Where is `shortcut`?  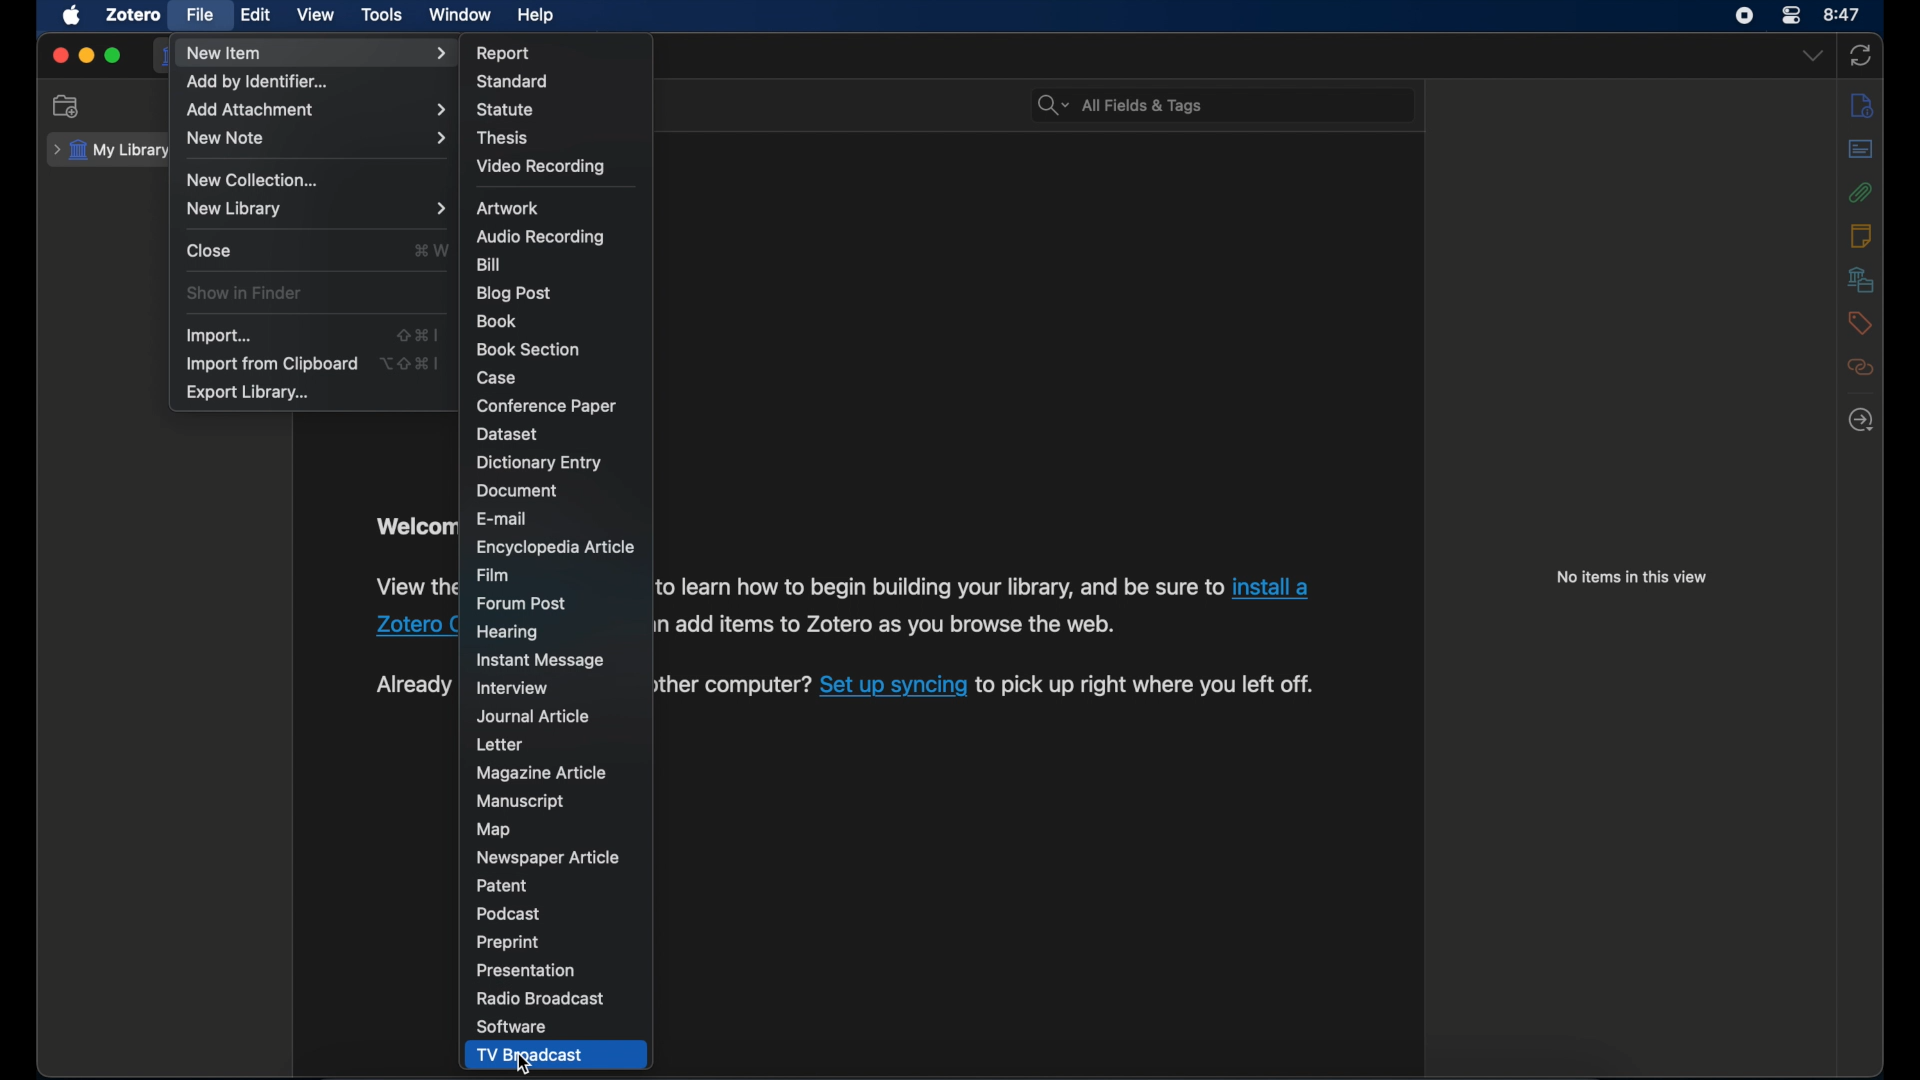 shortcut is located at coordinates (433, 251).